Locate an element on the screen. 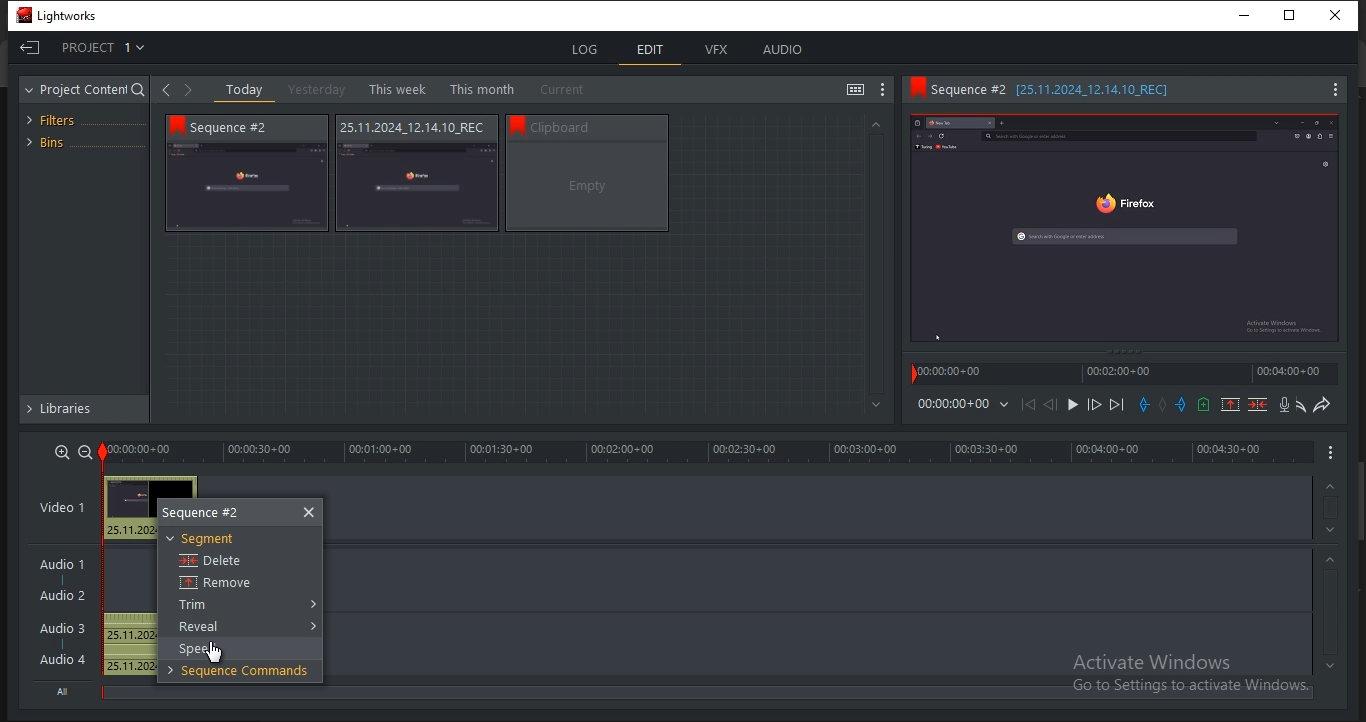  edit is located at coordinates (653, 48).